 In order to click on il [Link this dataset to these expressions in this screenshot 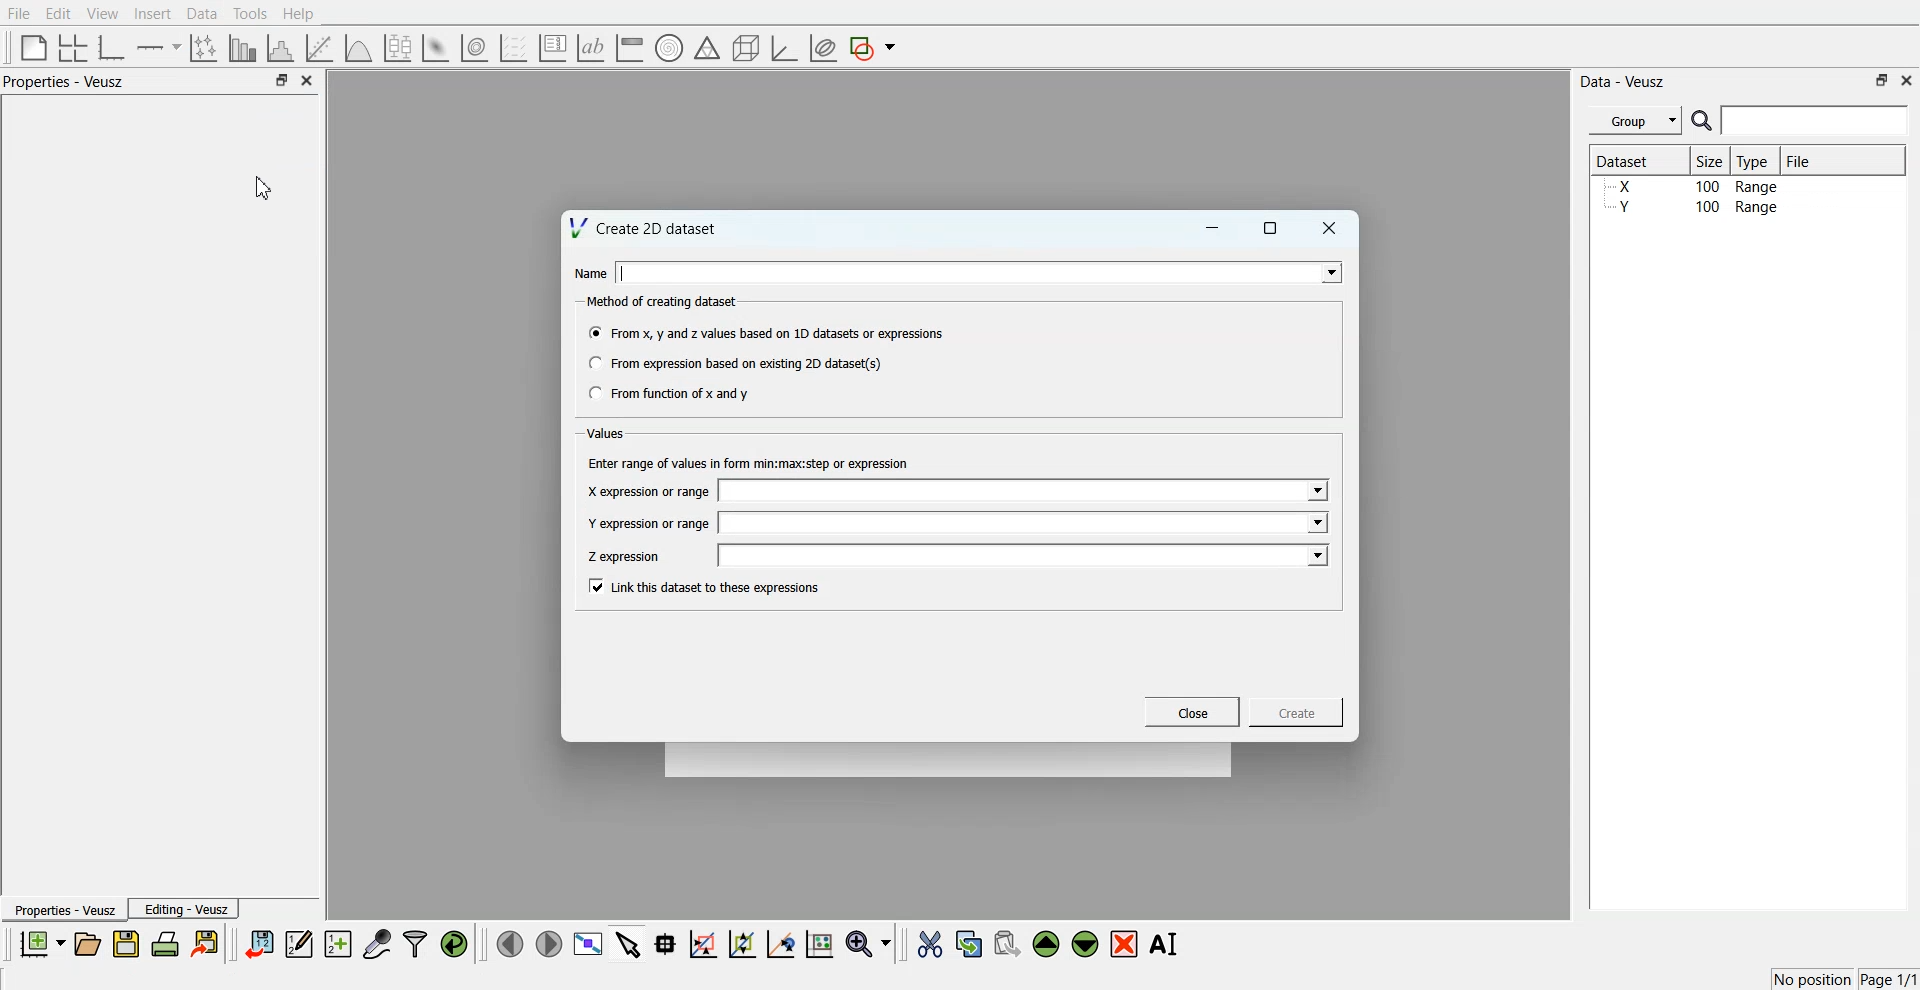, I will do `click(706, 586)`.